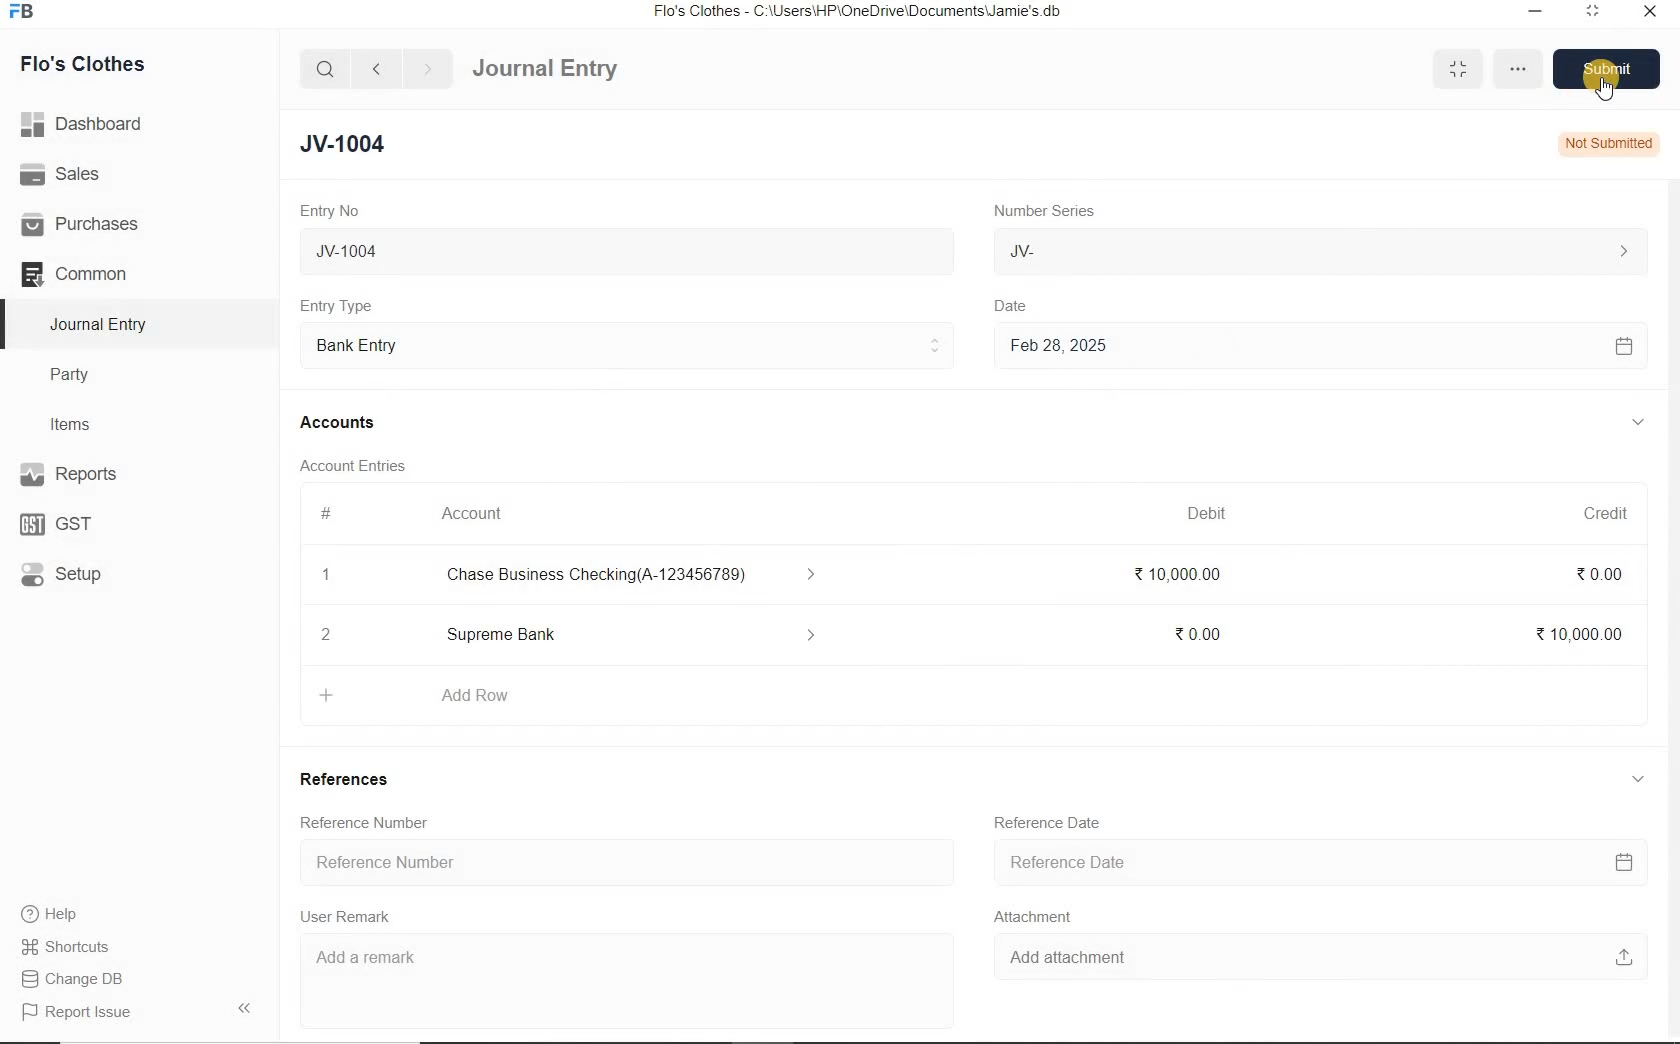  Describe the element at coordinates (1043, 919) in the screenshot. I see `Attachment` at that location.